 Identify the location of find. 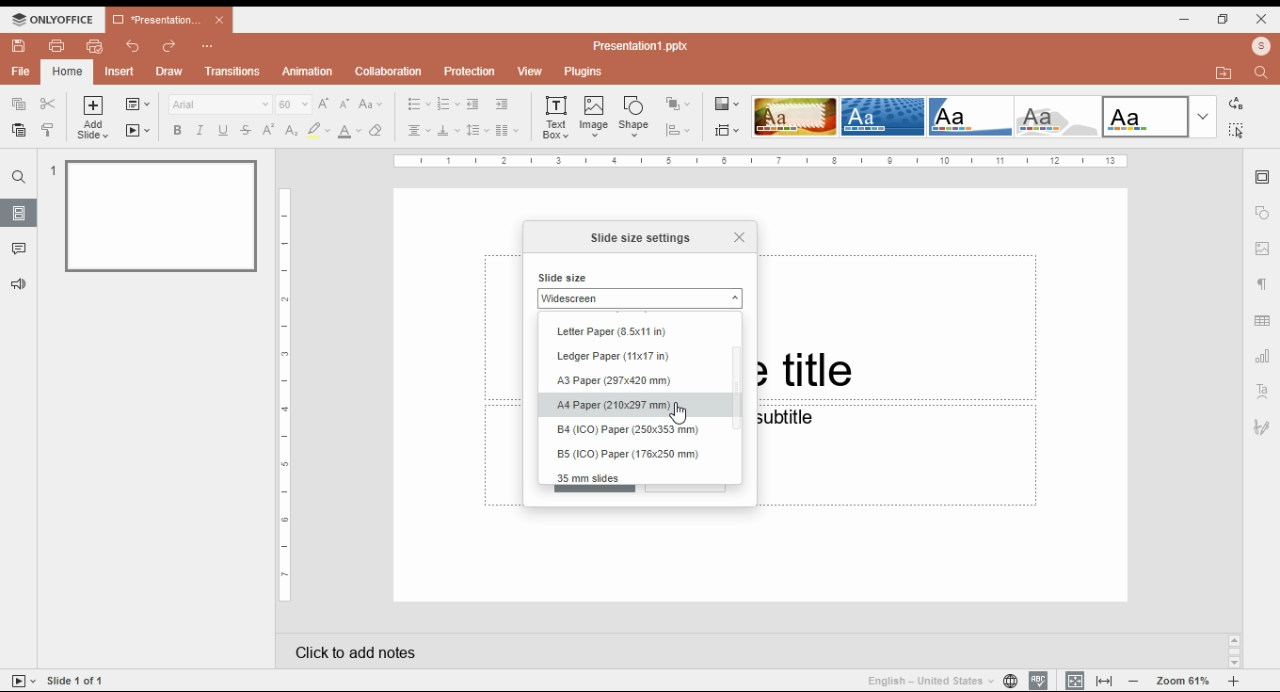
(1264, 71).